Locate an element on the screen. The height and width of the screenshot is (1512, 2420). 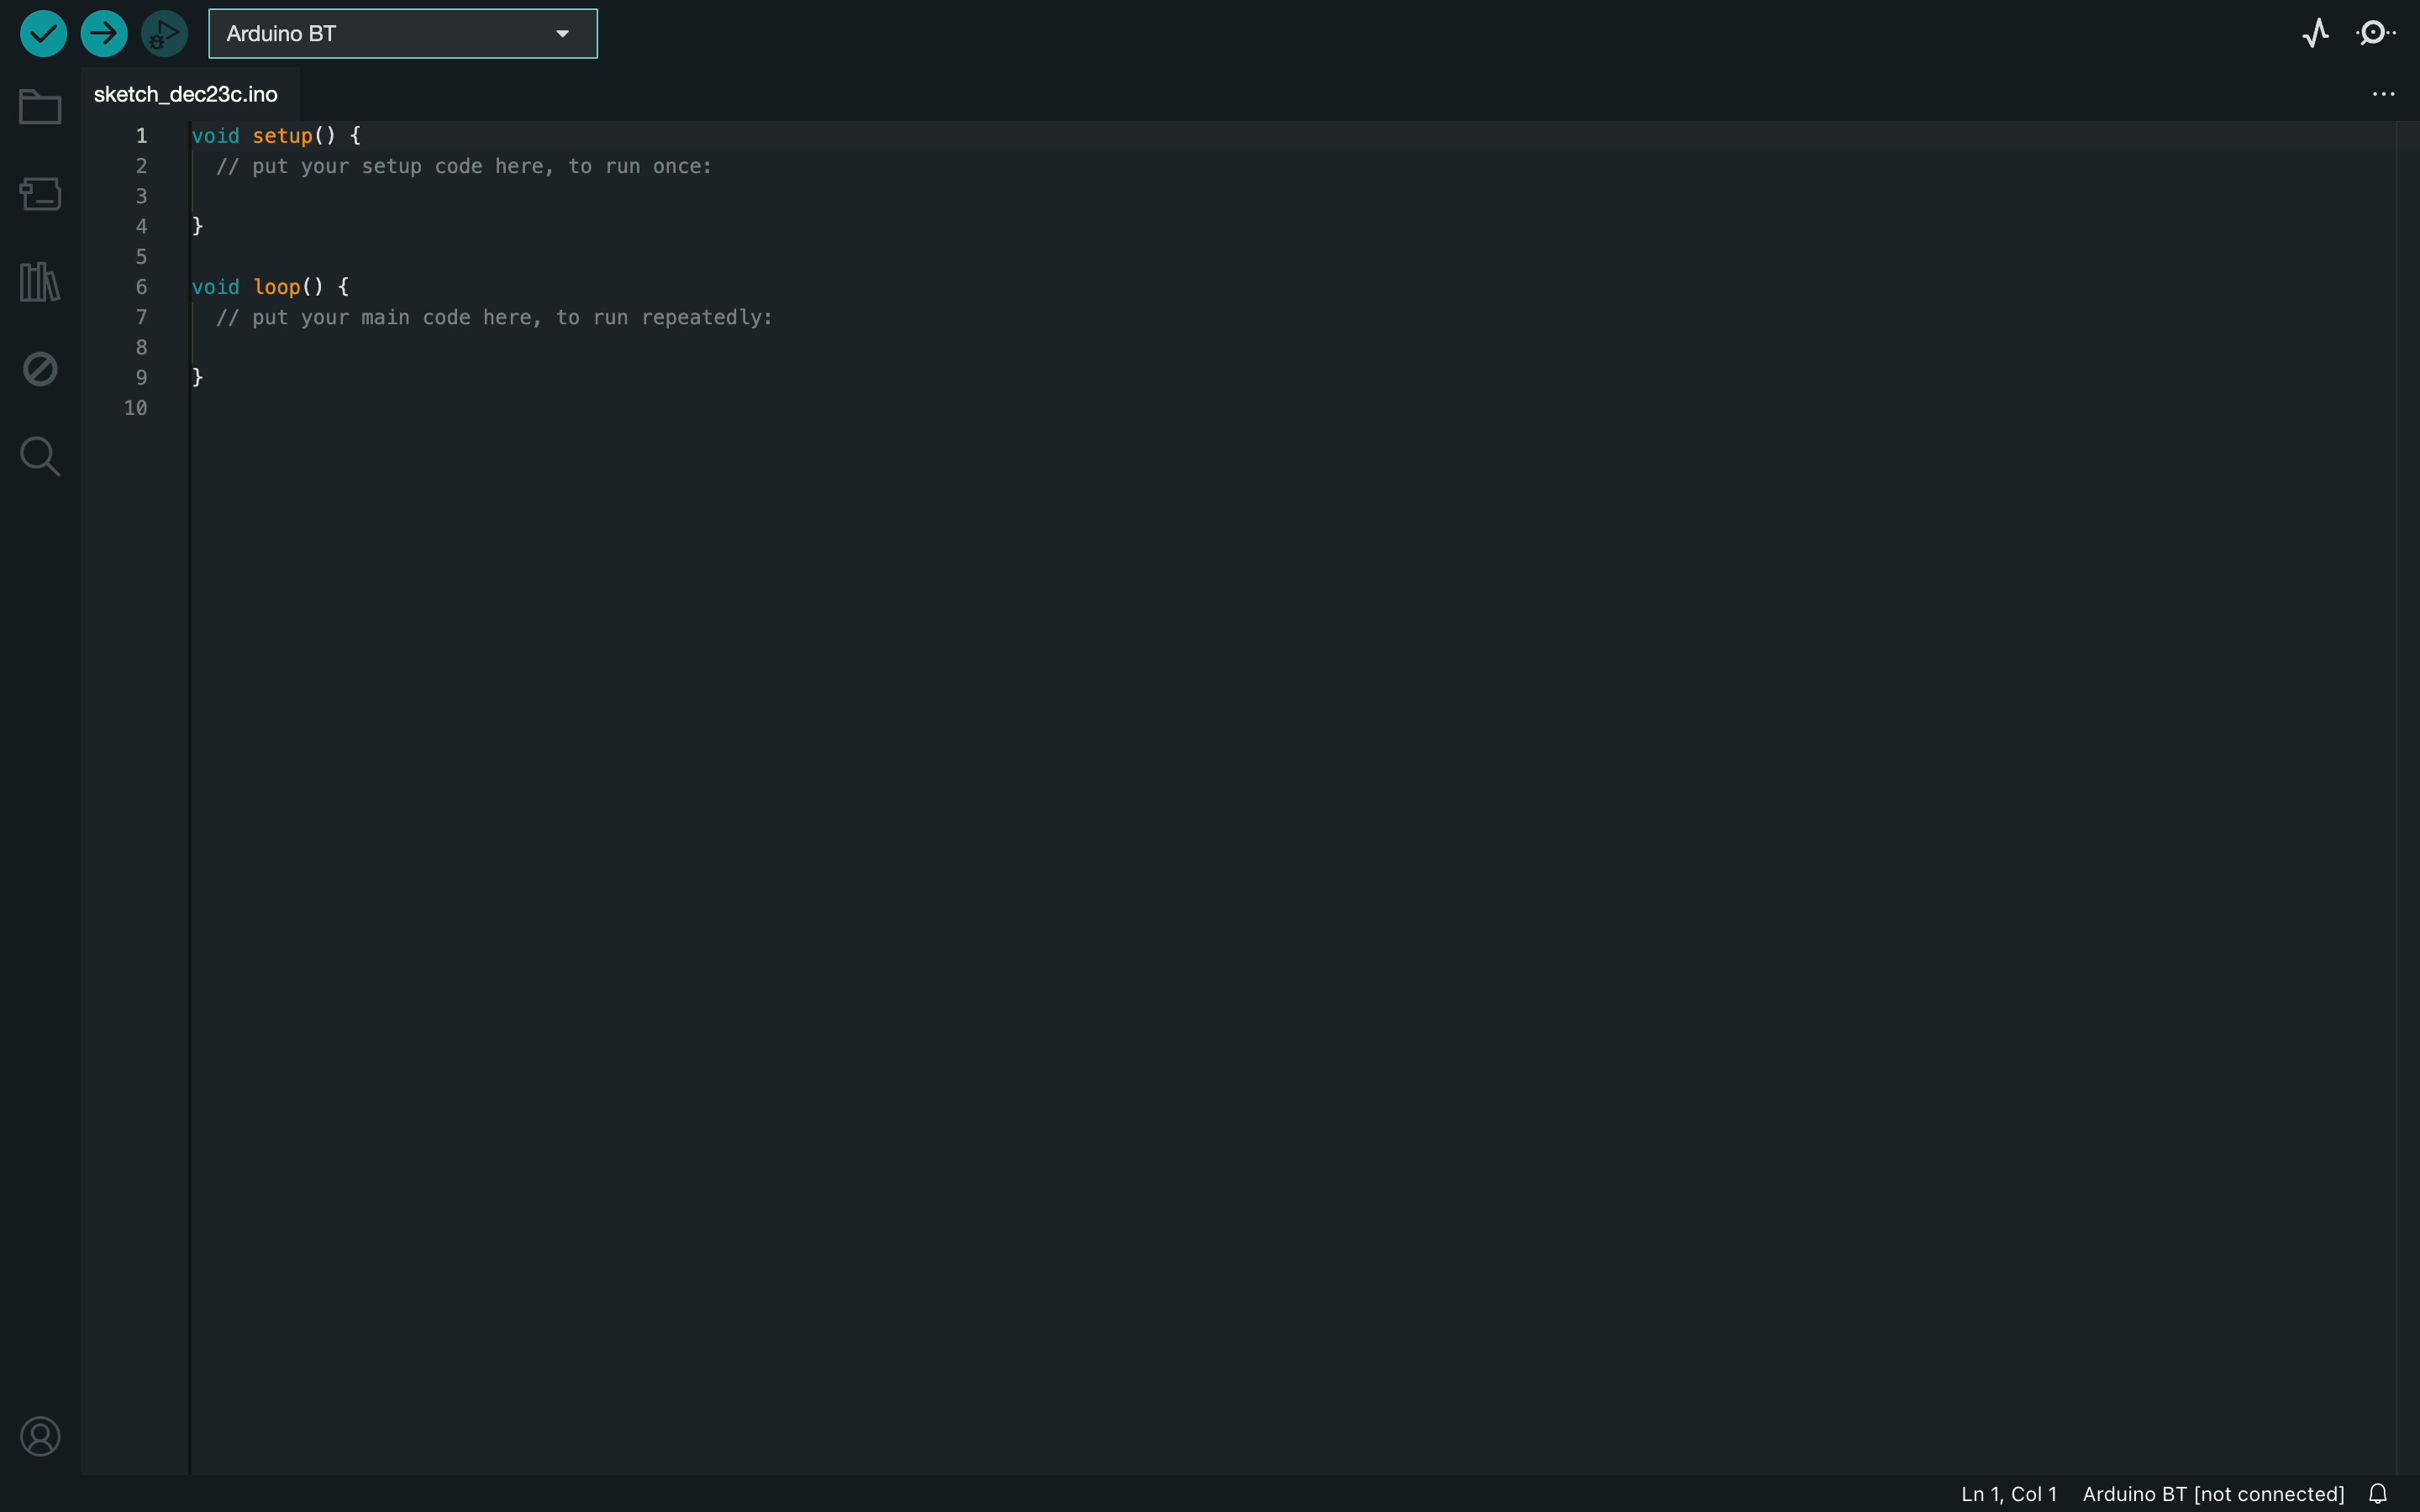
tab settings is located at coordinates (2377, 100).